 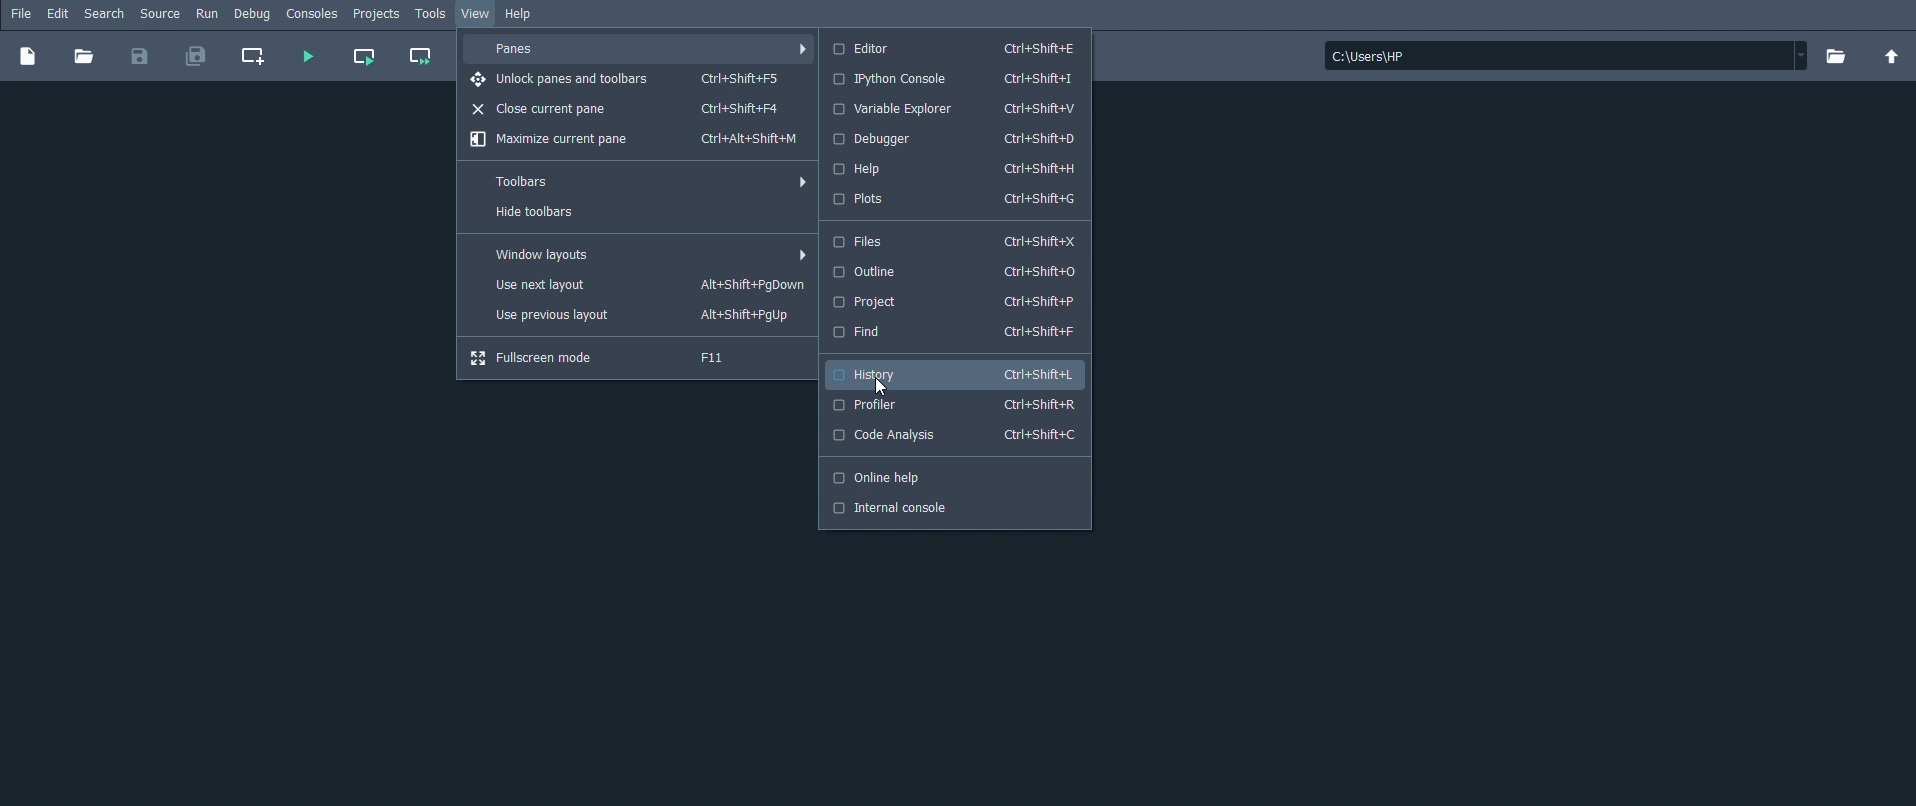 What do you see at coordinates (523, 15) in the screenshot?
I see `Help` at bounding box center [523, 15].